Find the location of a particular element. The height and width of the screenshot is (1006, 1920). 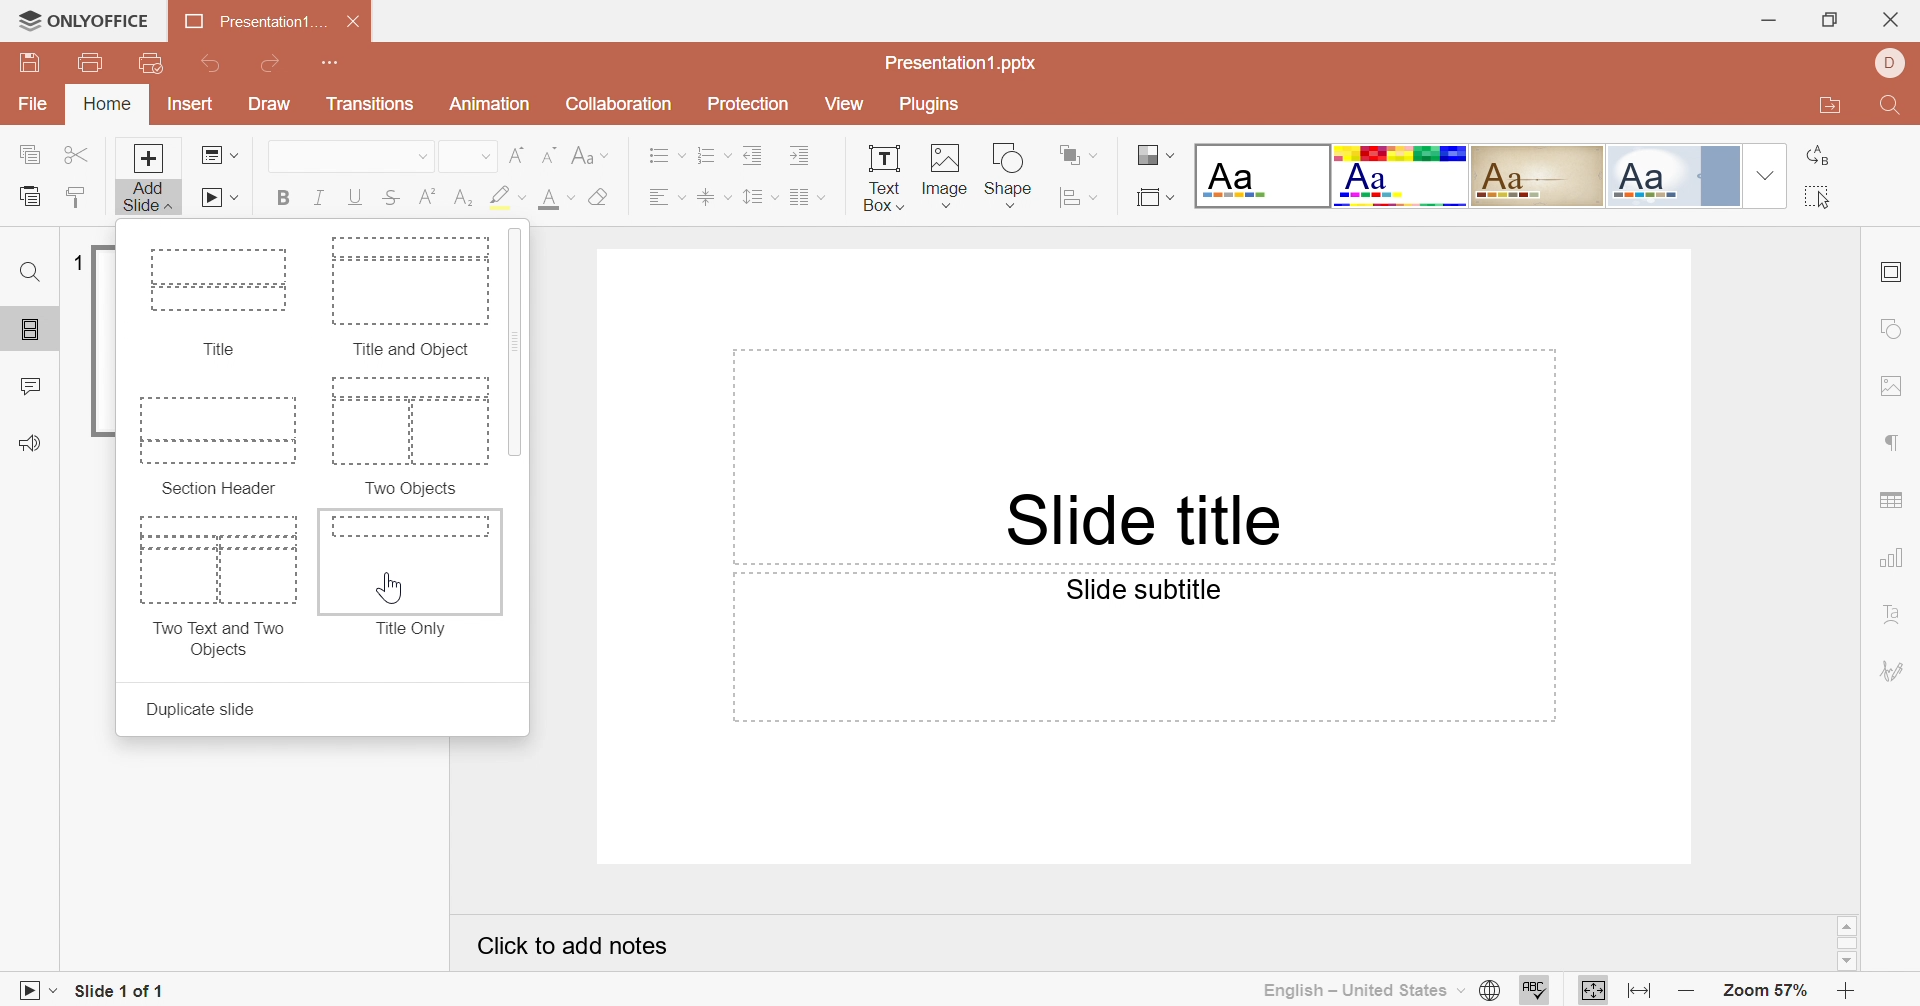

Change slide size is located at coordinates (1157, 198).